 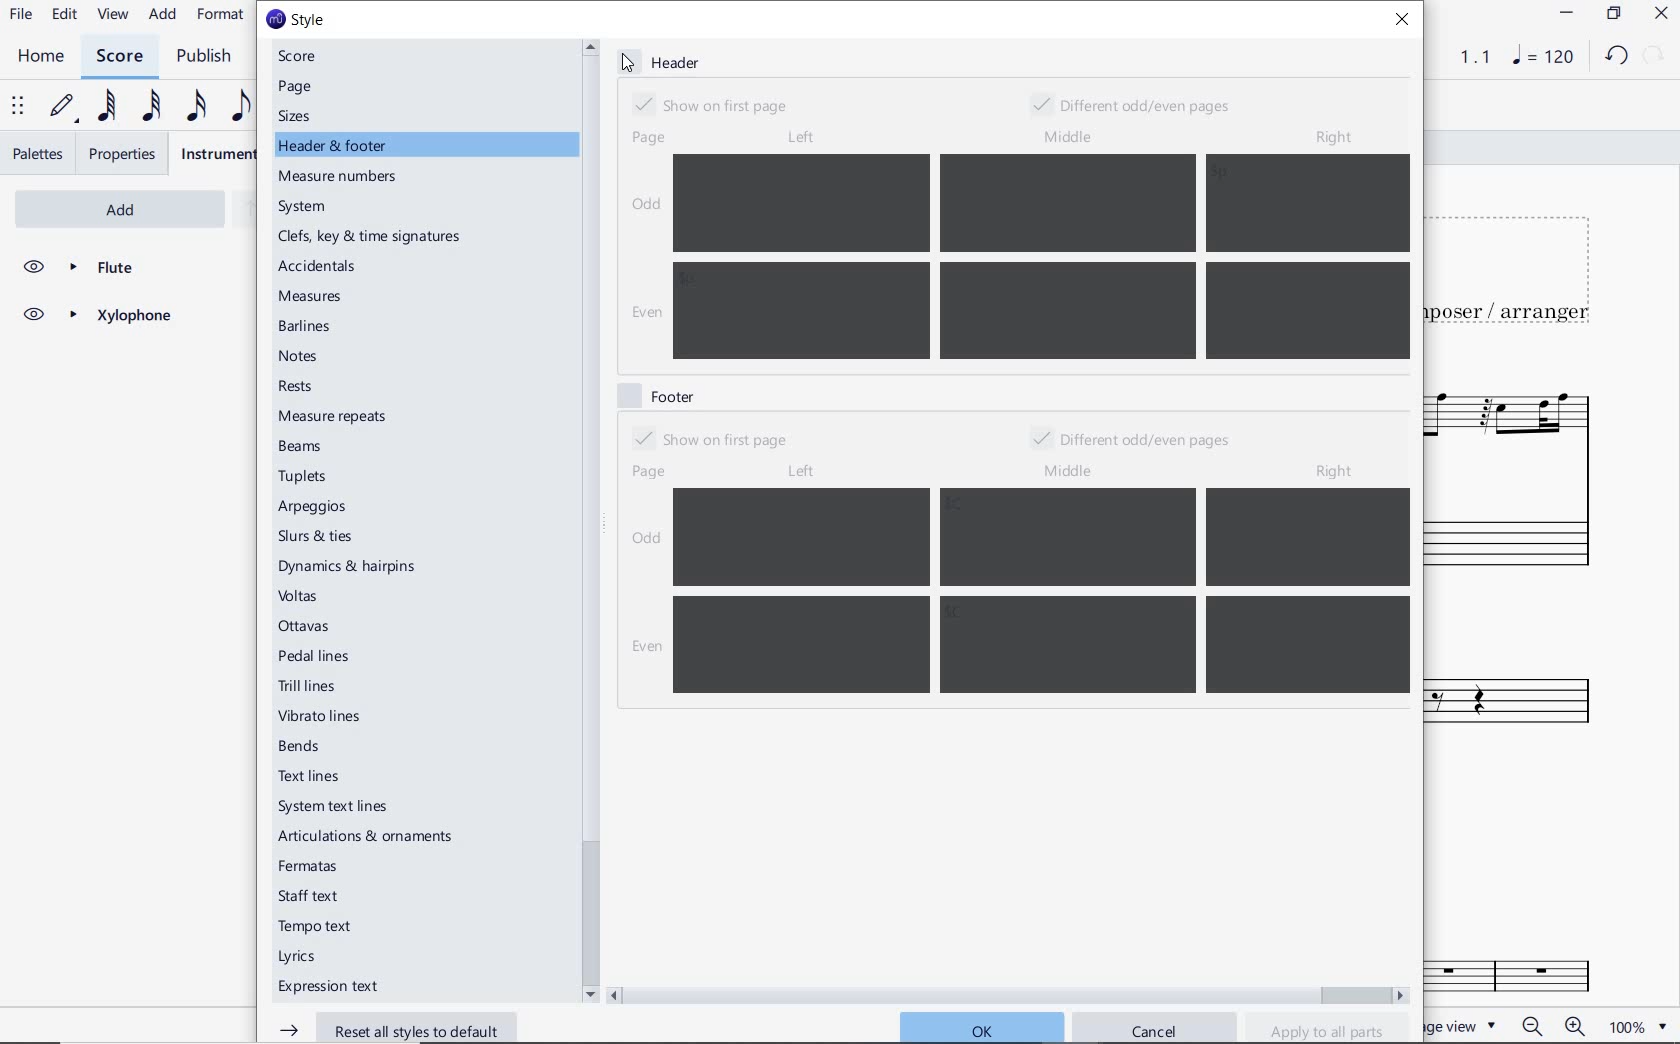 I want to click on CLOSE, so click(x=1660, y=13).